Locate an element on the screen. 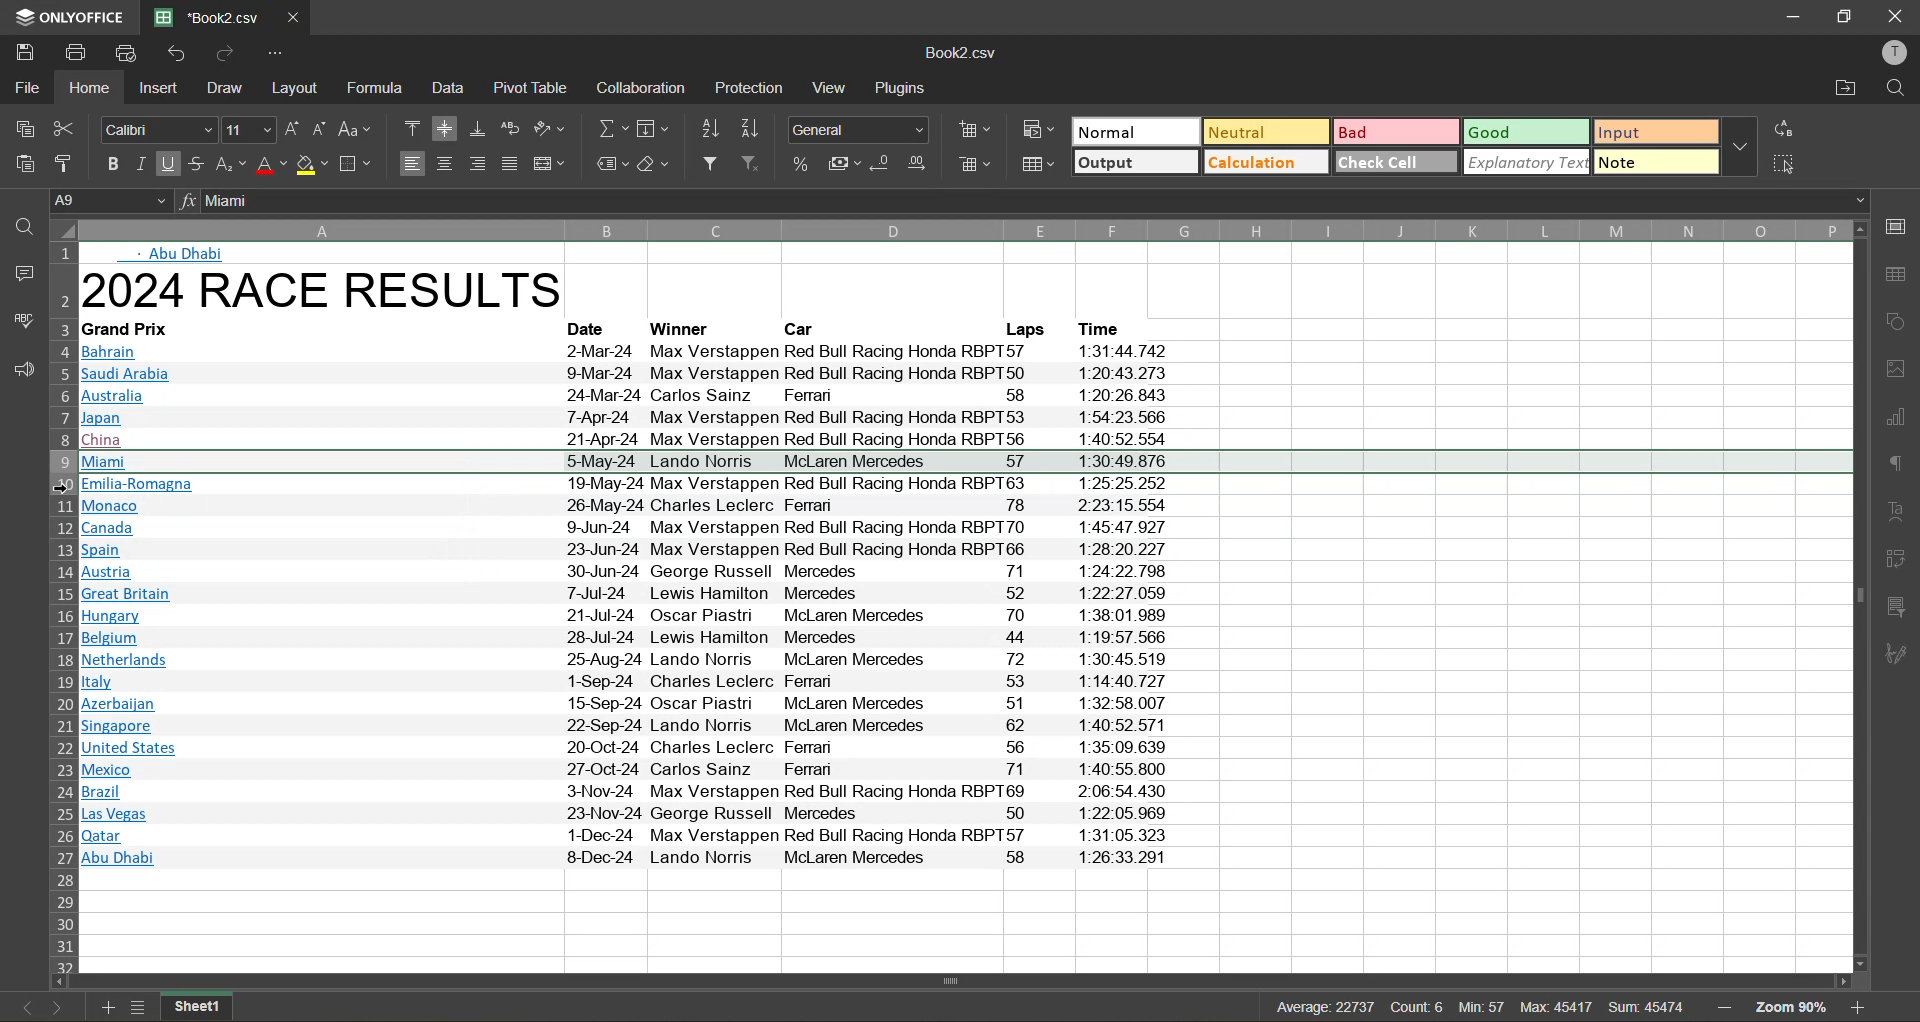 The image size is (1920, 1022). zoom in is located at coordinates (1862, 1008).